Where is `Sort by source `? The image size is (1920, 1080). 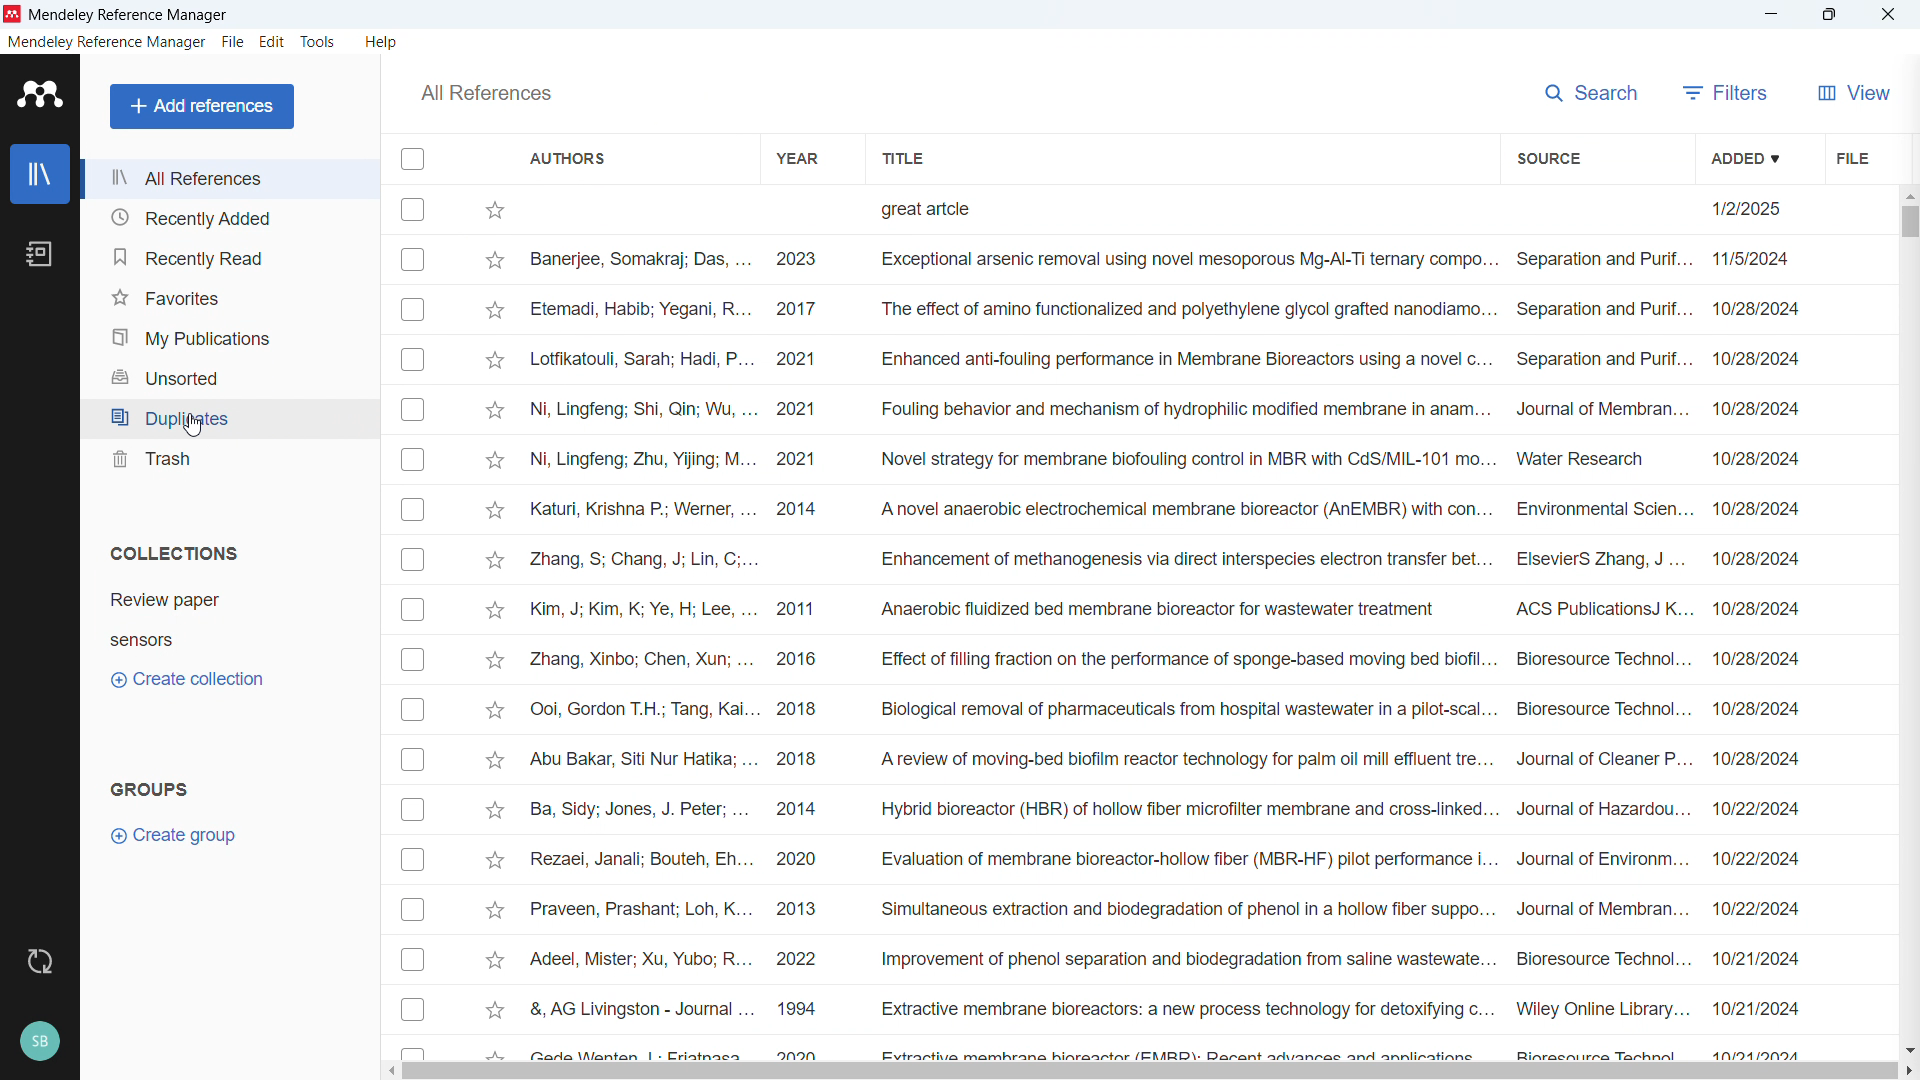
Sort by source  is located at coordinates (1550, 159).